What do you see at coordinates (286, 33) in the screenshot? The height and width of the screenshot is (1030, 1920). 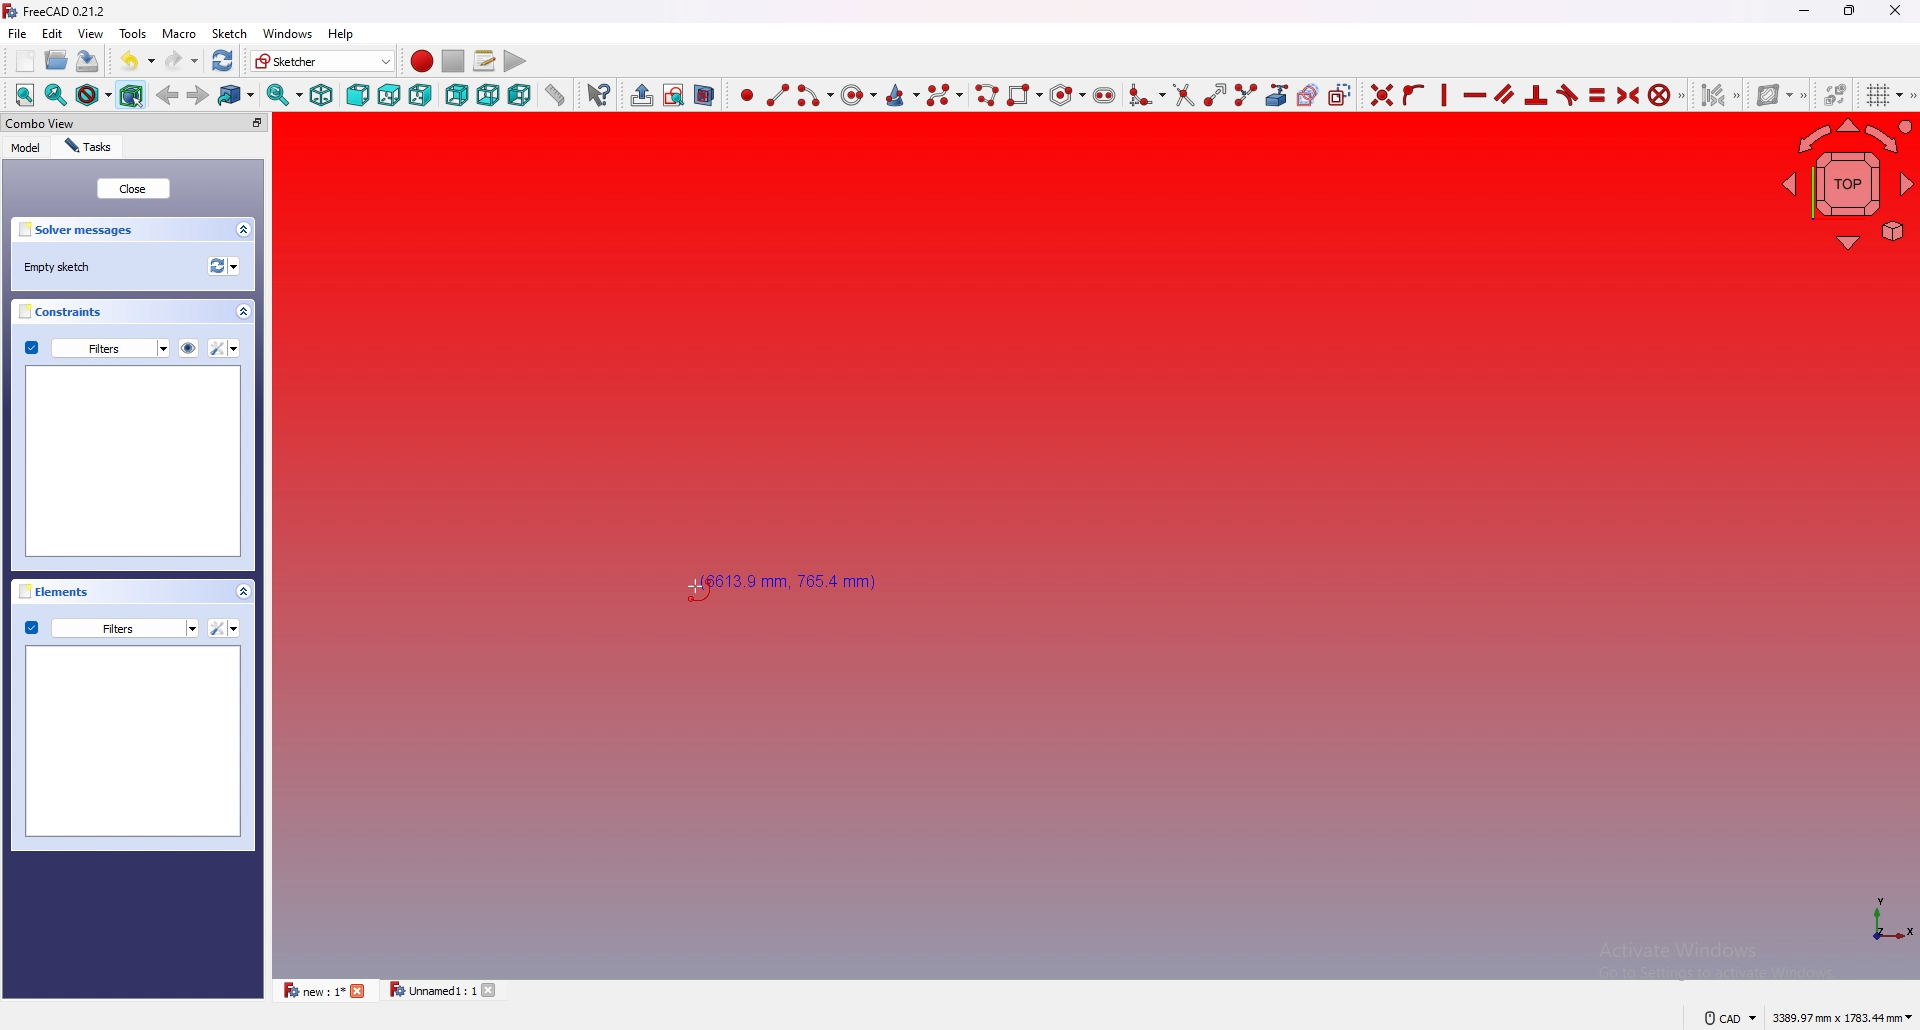 I see `windows` at bounding box center [286, 33].